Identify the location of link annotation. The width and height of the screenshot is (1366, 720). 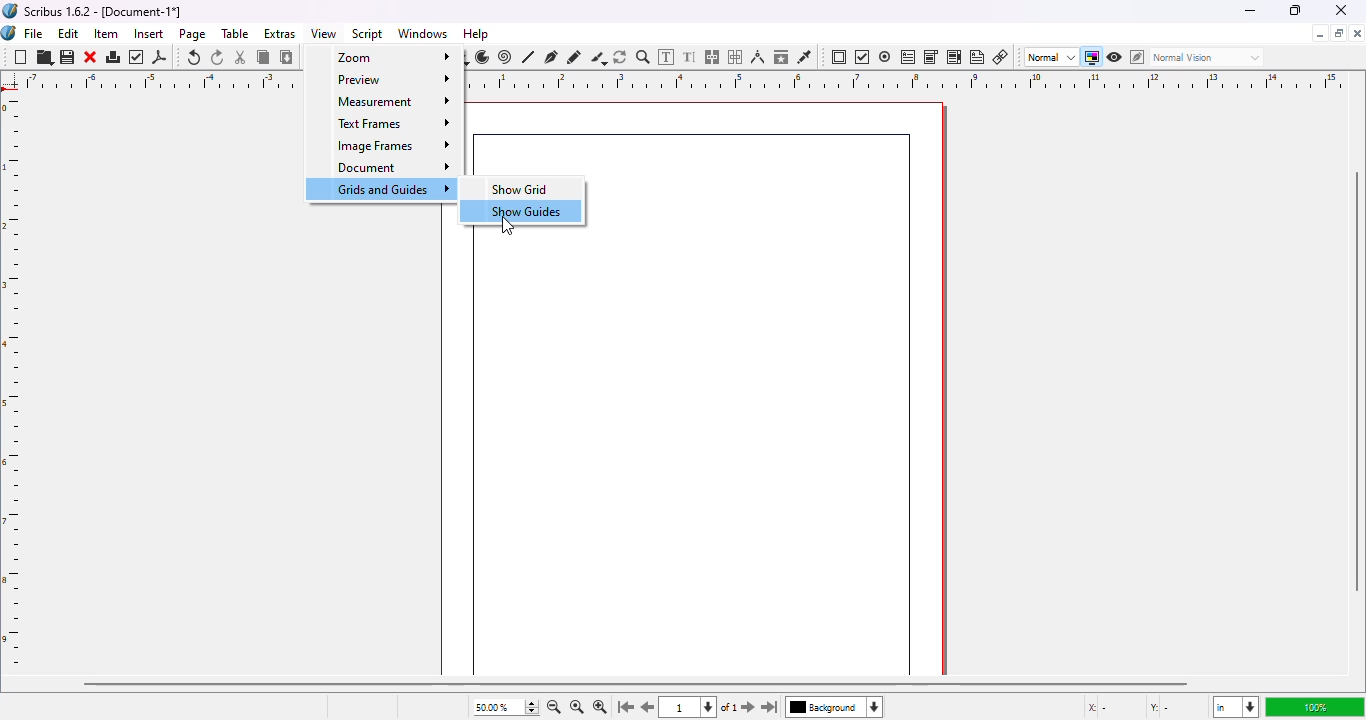
(1001, 57).